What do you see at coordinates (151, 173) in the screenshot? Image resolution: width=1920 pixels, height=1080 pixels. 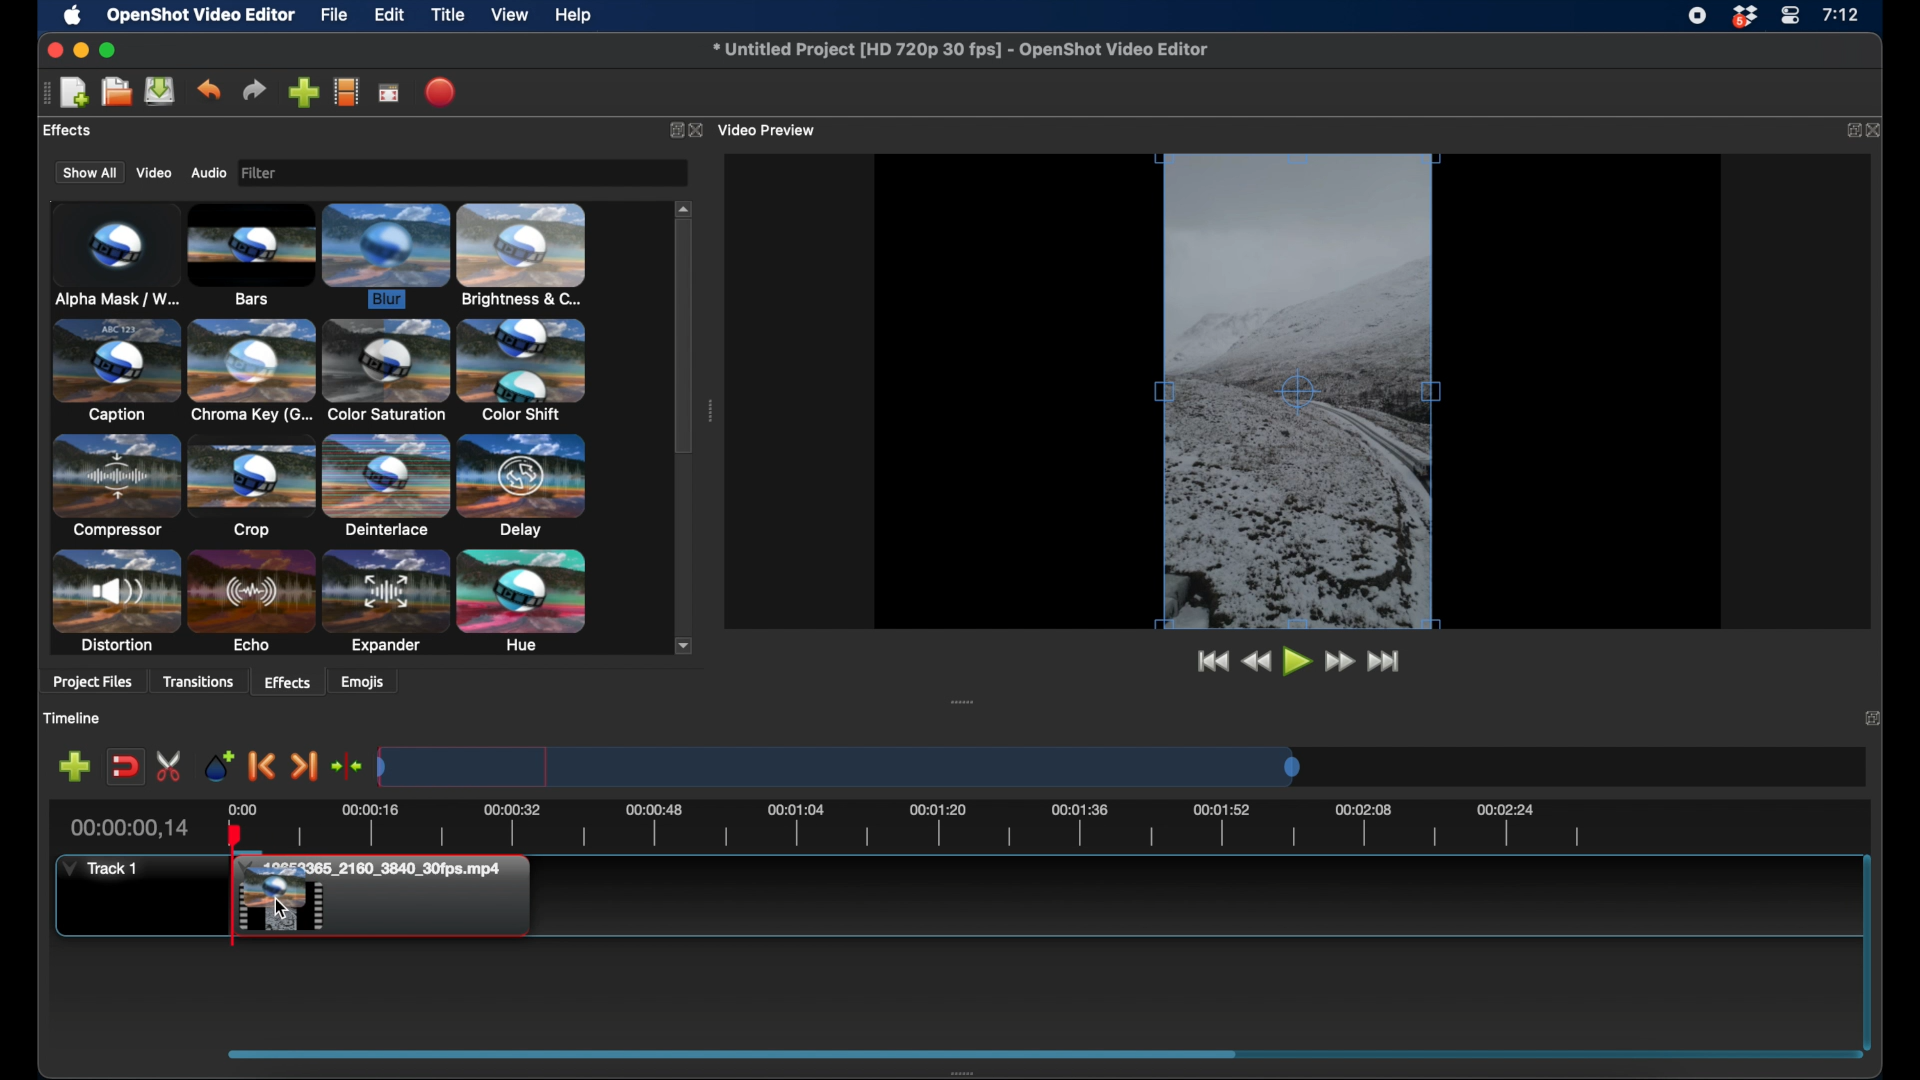 I see `video` at bounding box center [151, 173].